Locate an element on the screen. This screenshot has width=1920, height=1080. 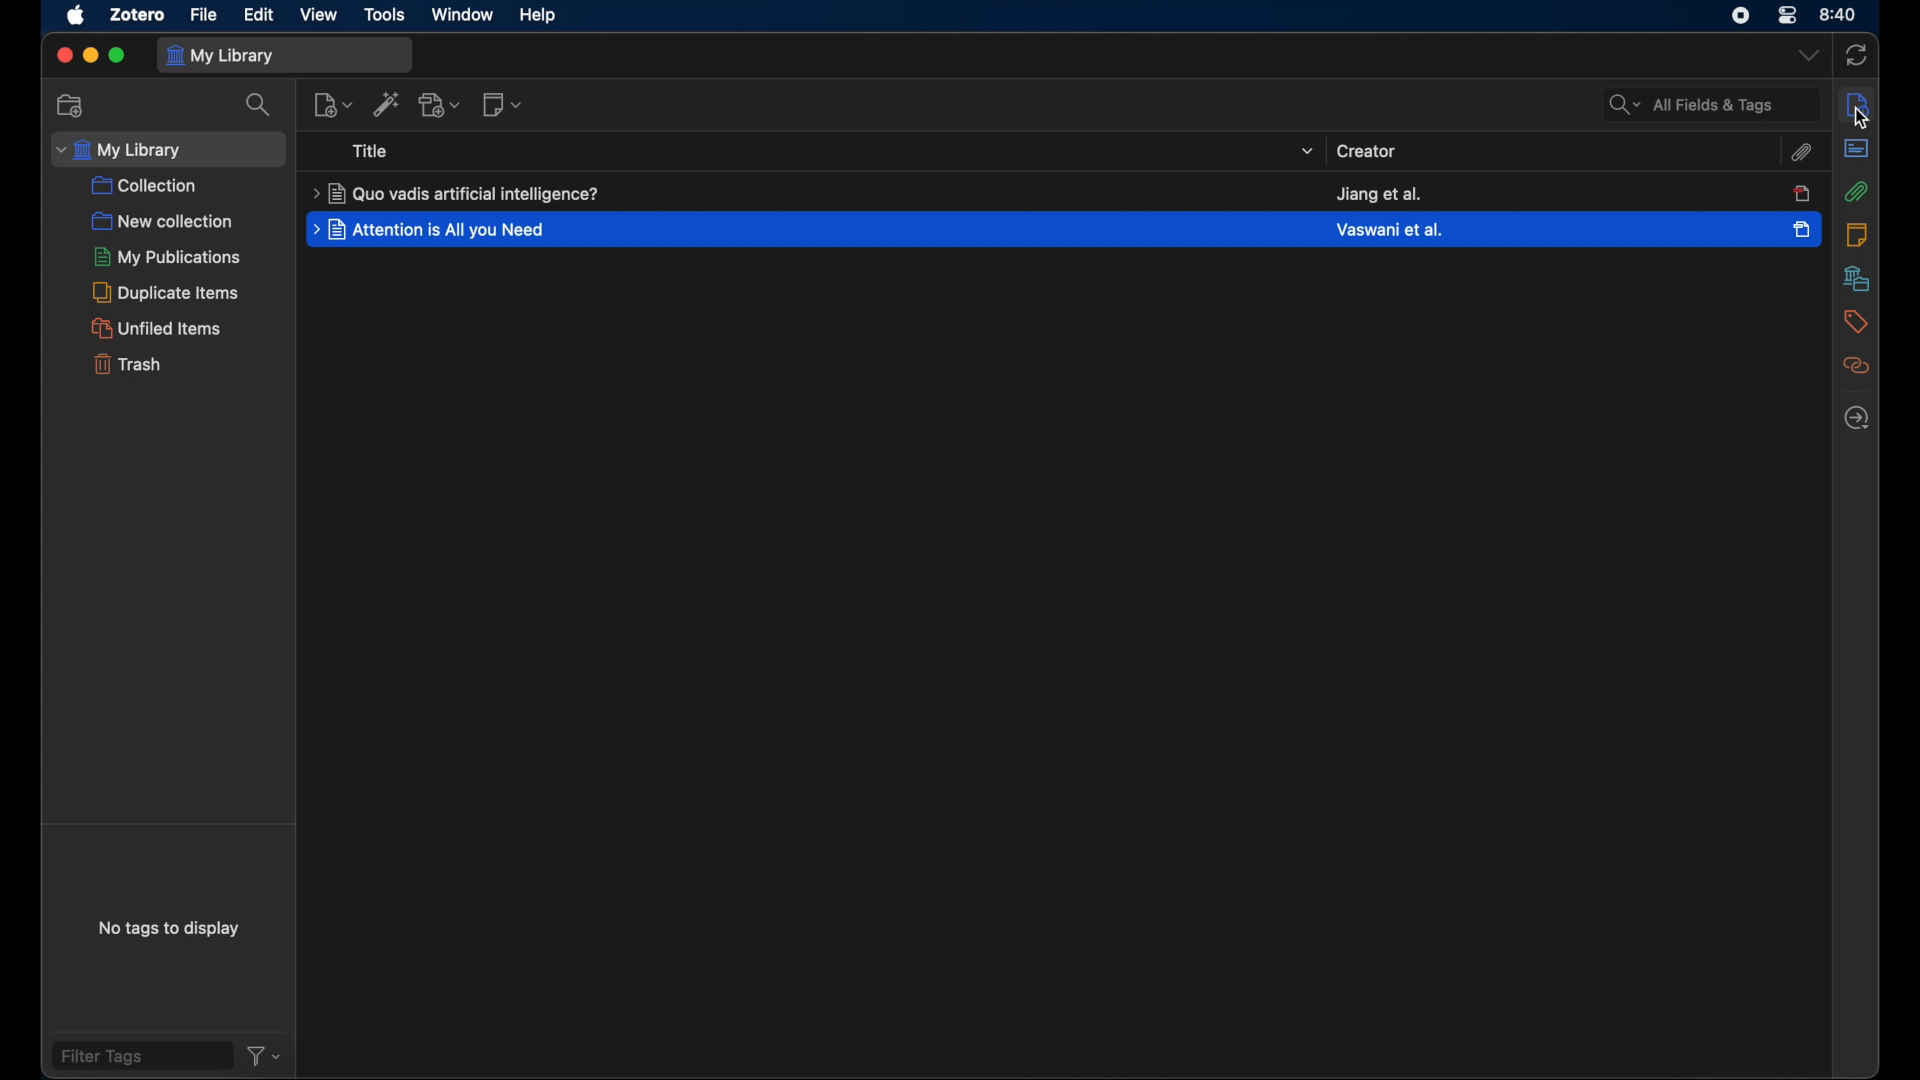
add attachment is located at coordinates (439, 105).